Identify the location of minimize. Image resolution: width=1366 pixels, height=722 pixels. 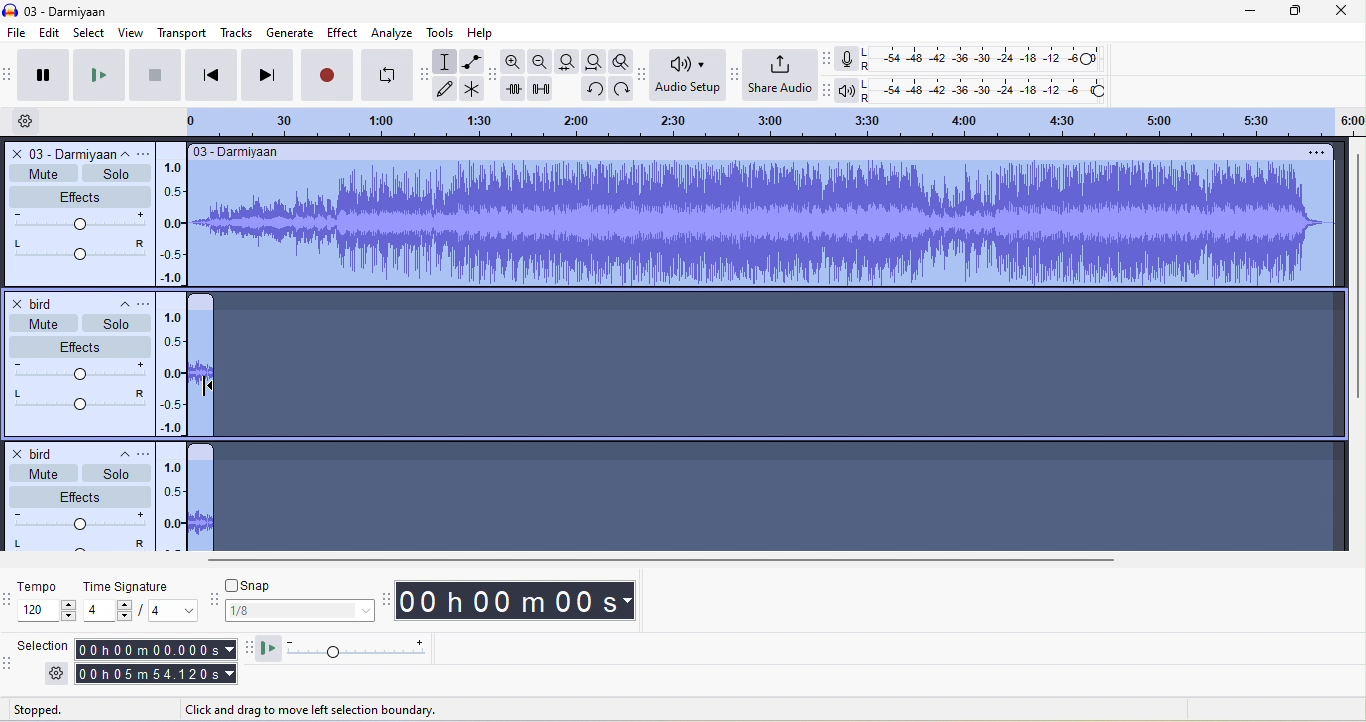
(1238, 11).